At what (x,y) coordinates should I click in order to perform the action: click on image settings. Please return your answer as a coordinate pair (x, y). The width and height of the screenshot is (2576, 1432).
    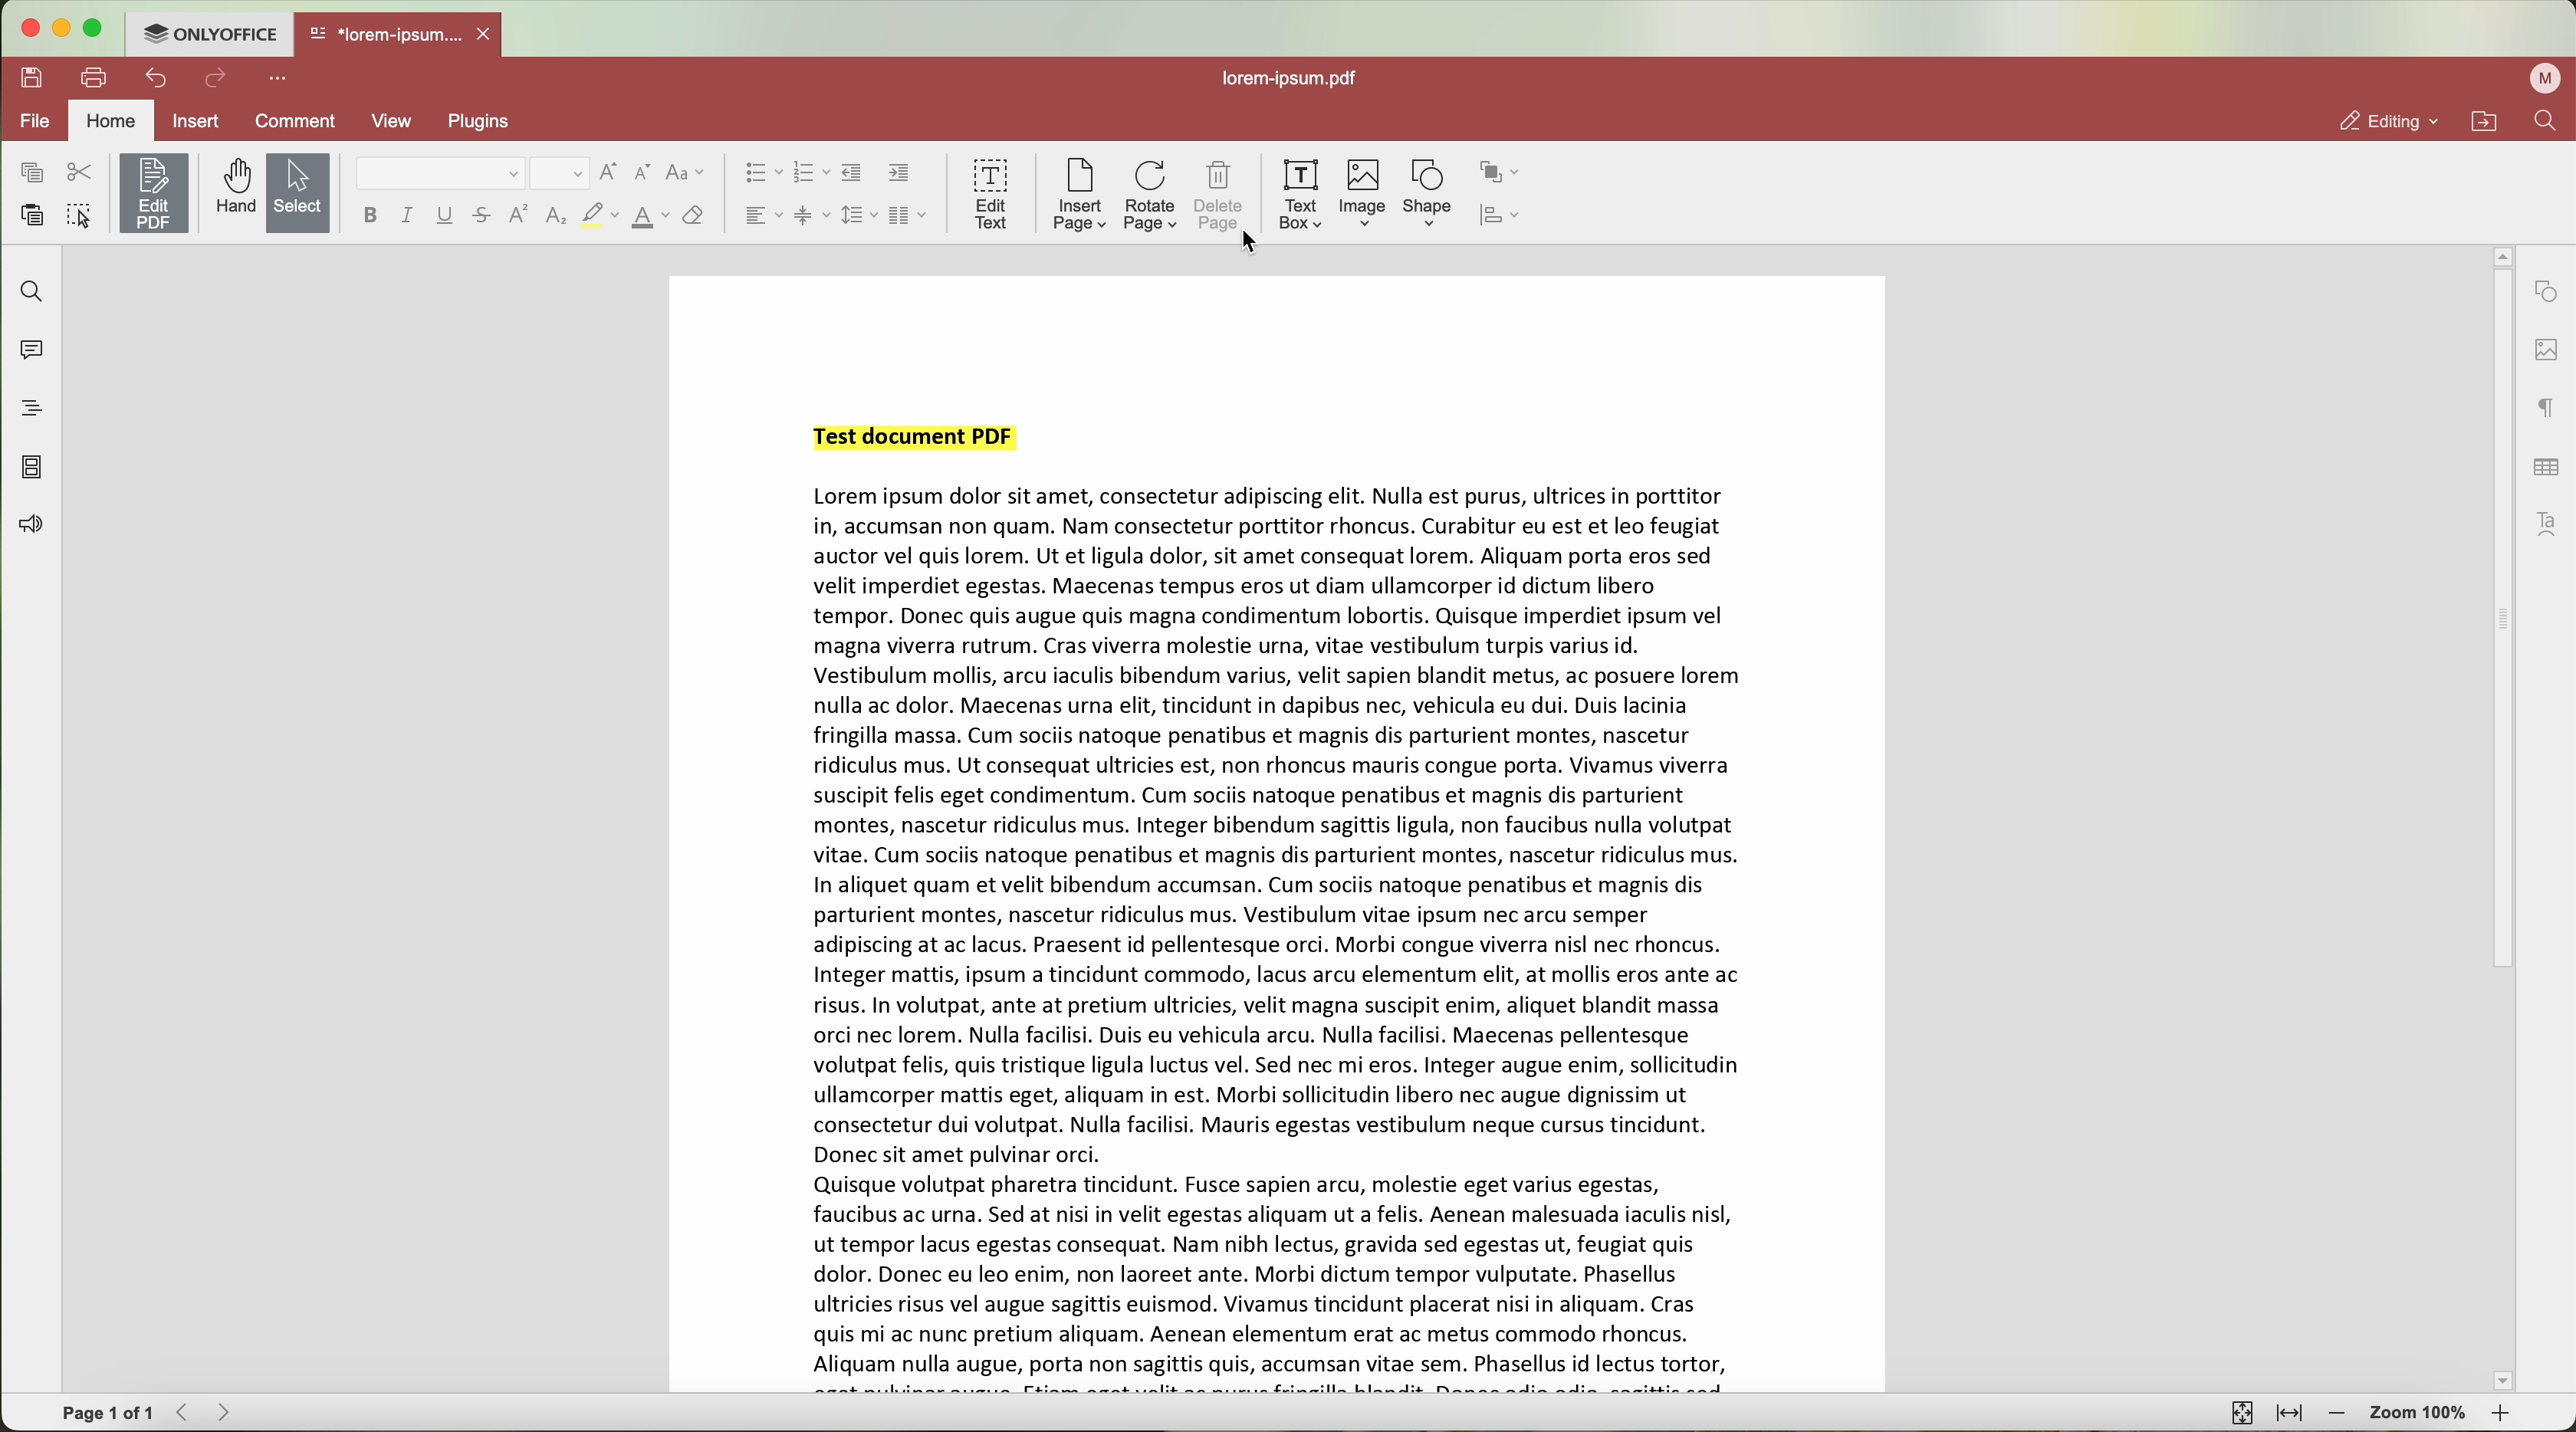
    Looking at the image, I should click on (2547, 352).